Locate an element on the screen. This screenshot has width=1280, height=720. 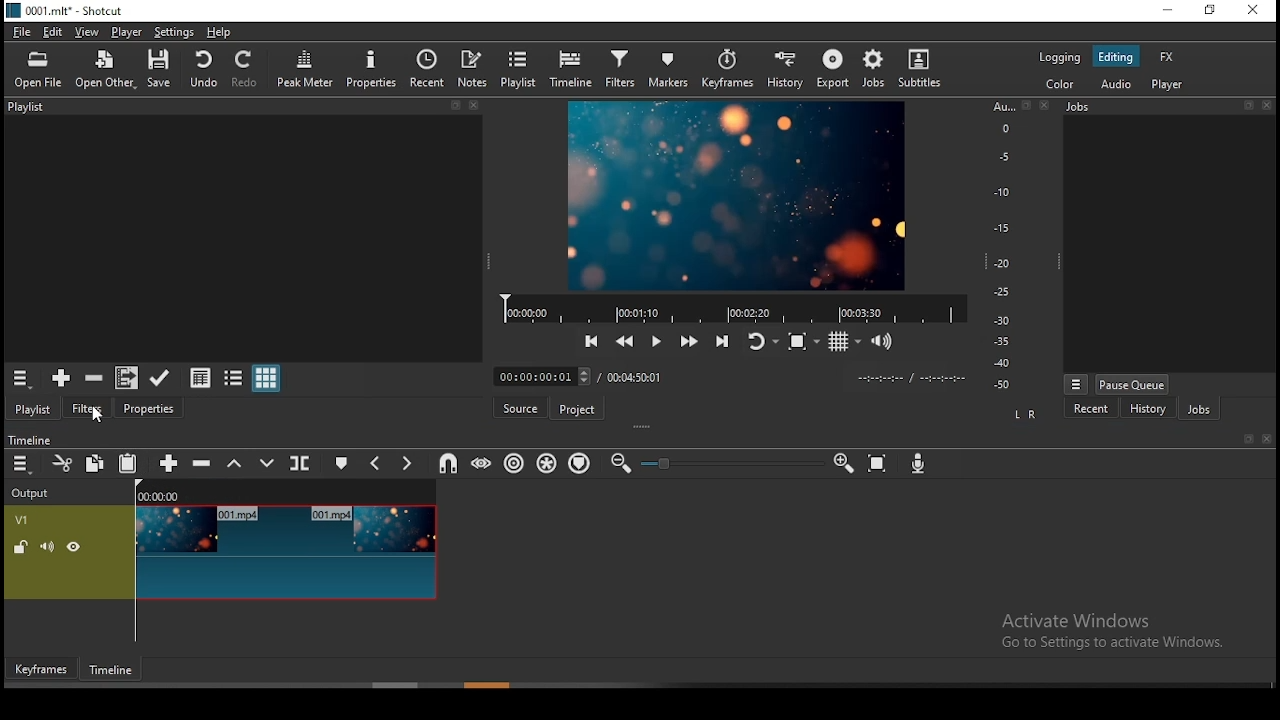
toggle player looping is located at coordinates (758, 338).